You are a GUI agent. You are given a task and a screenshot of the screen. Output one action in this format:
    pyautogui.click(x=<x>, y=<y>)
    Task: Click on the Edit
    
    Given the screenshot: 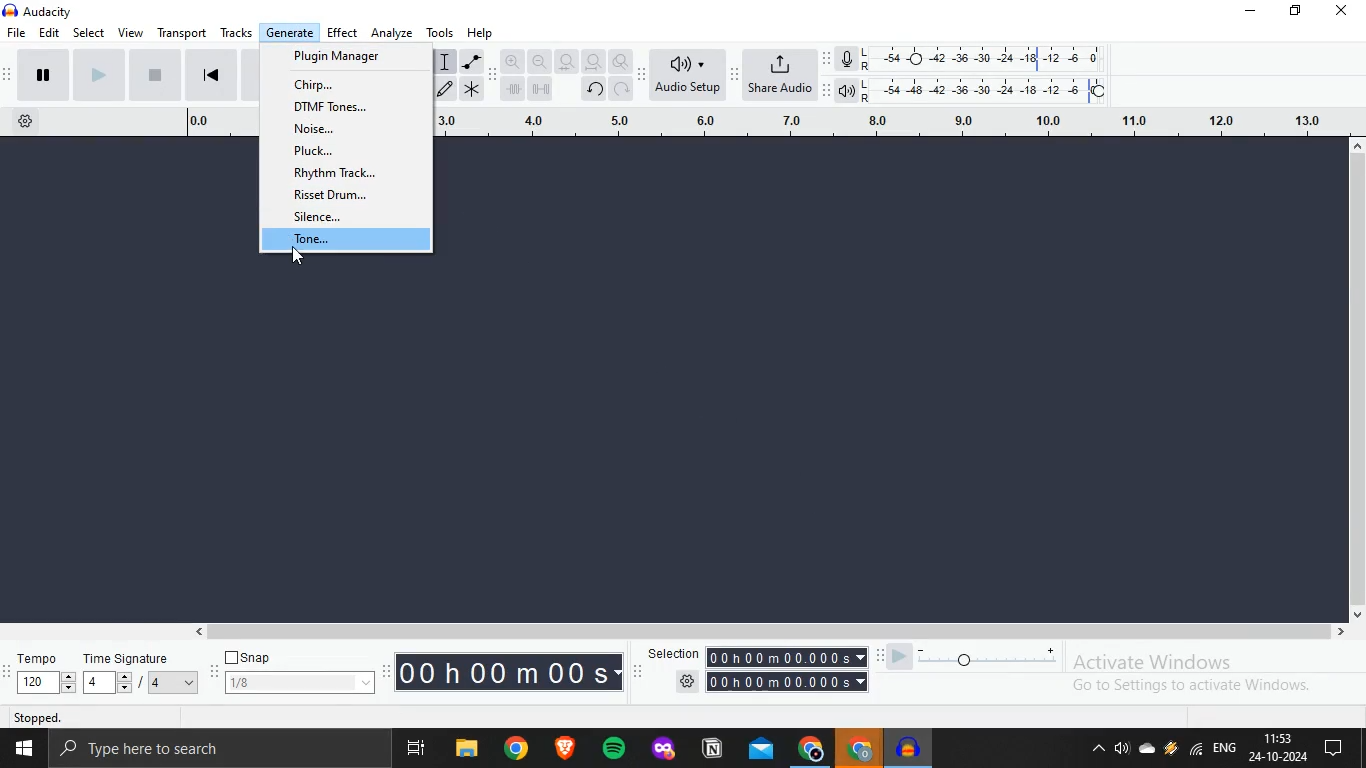 What is the action you would take?
    pyautogui.click(x=444, y=91)
    